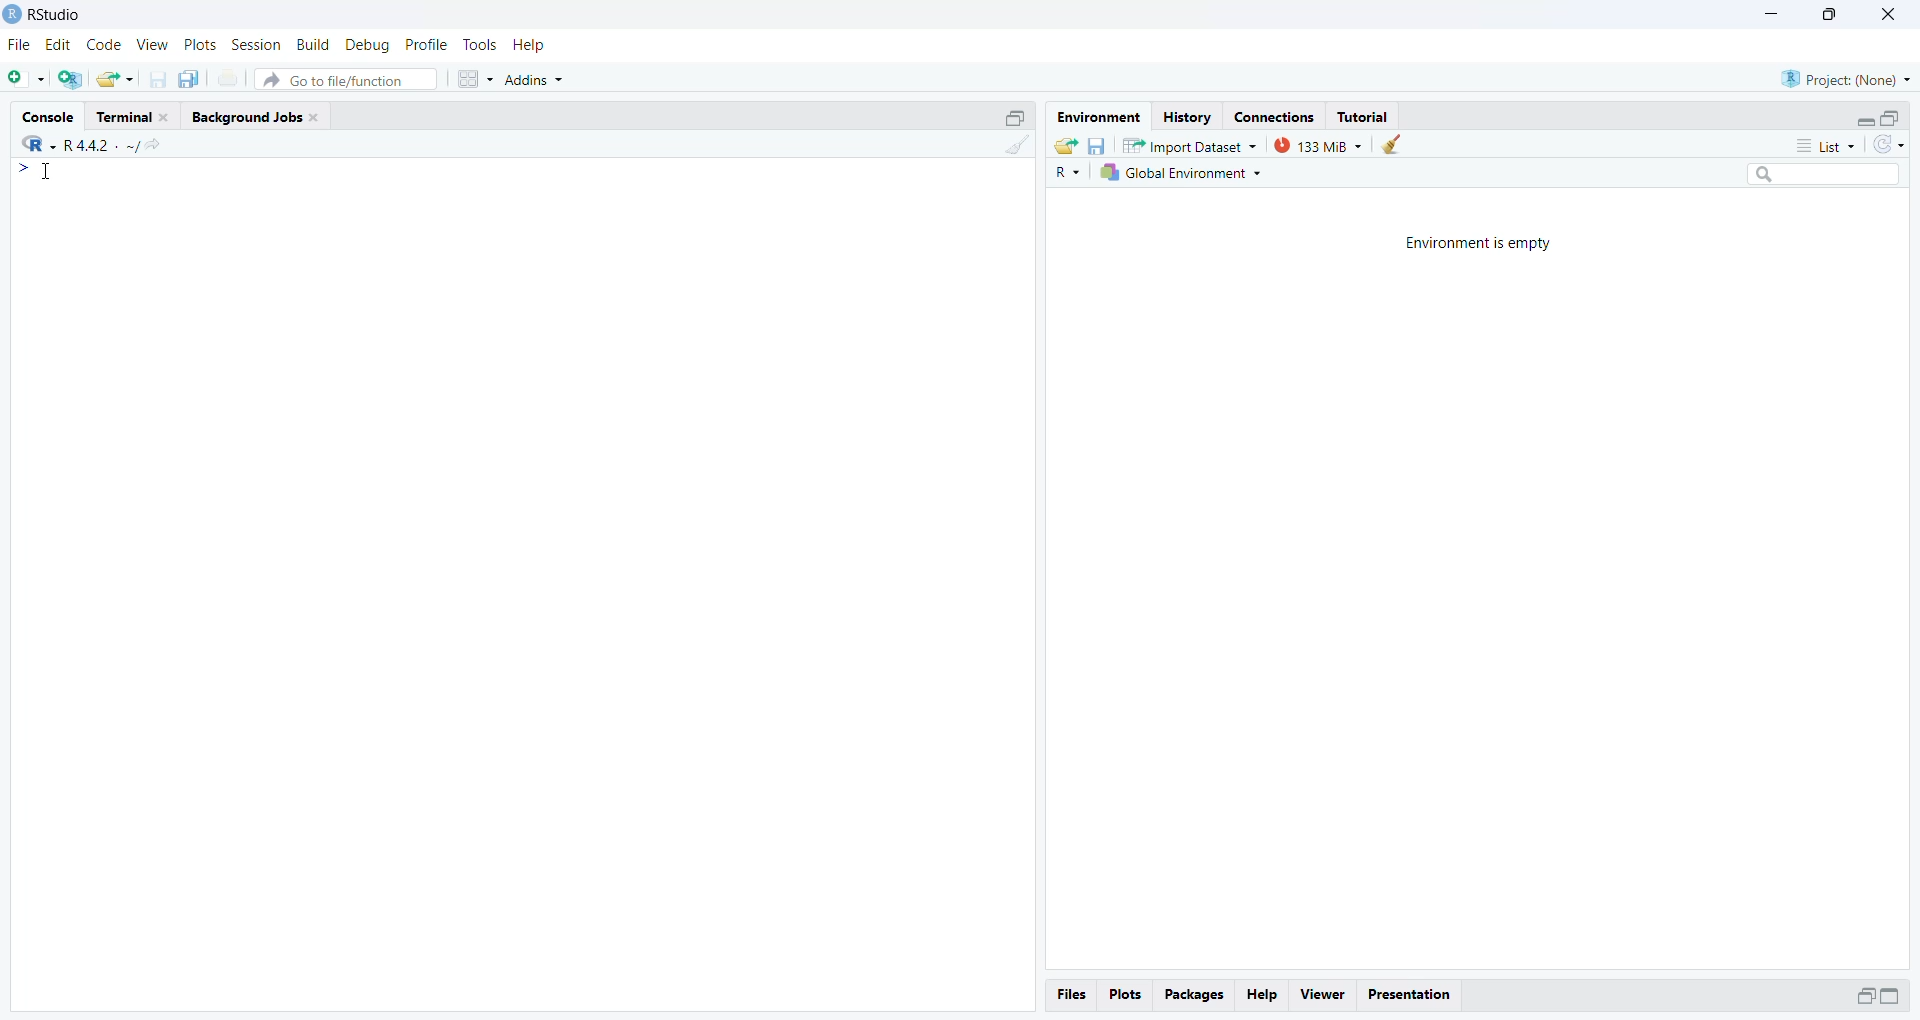  Describe the element at coordinates (428, 47) in the screenshot. I see `Profile` at that location.